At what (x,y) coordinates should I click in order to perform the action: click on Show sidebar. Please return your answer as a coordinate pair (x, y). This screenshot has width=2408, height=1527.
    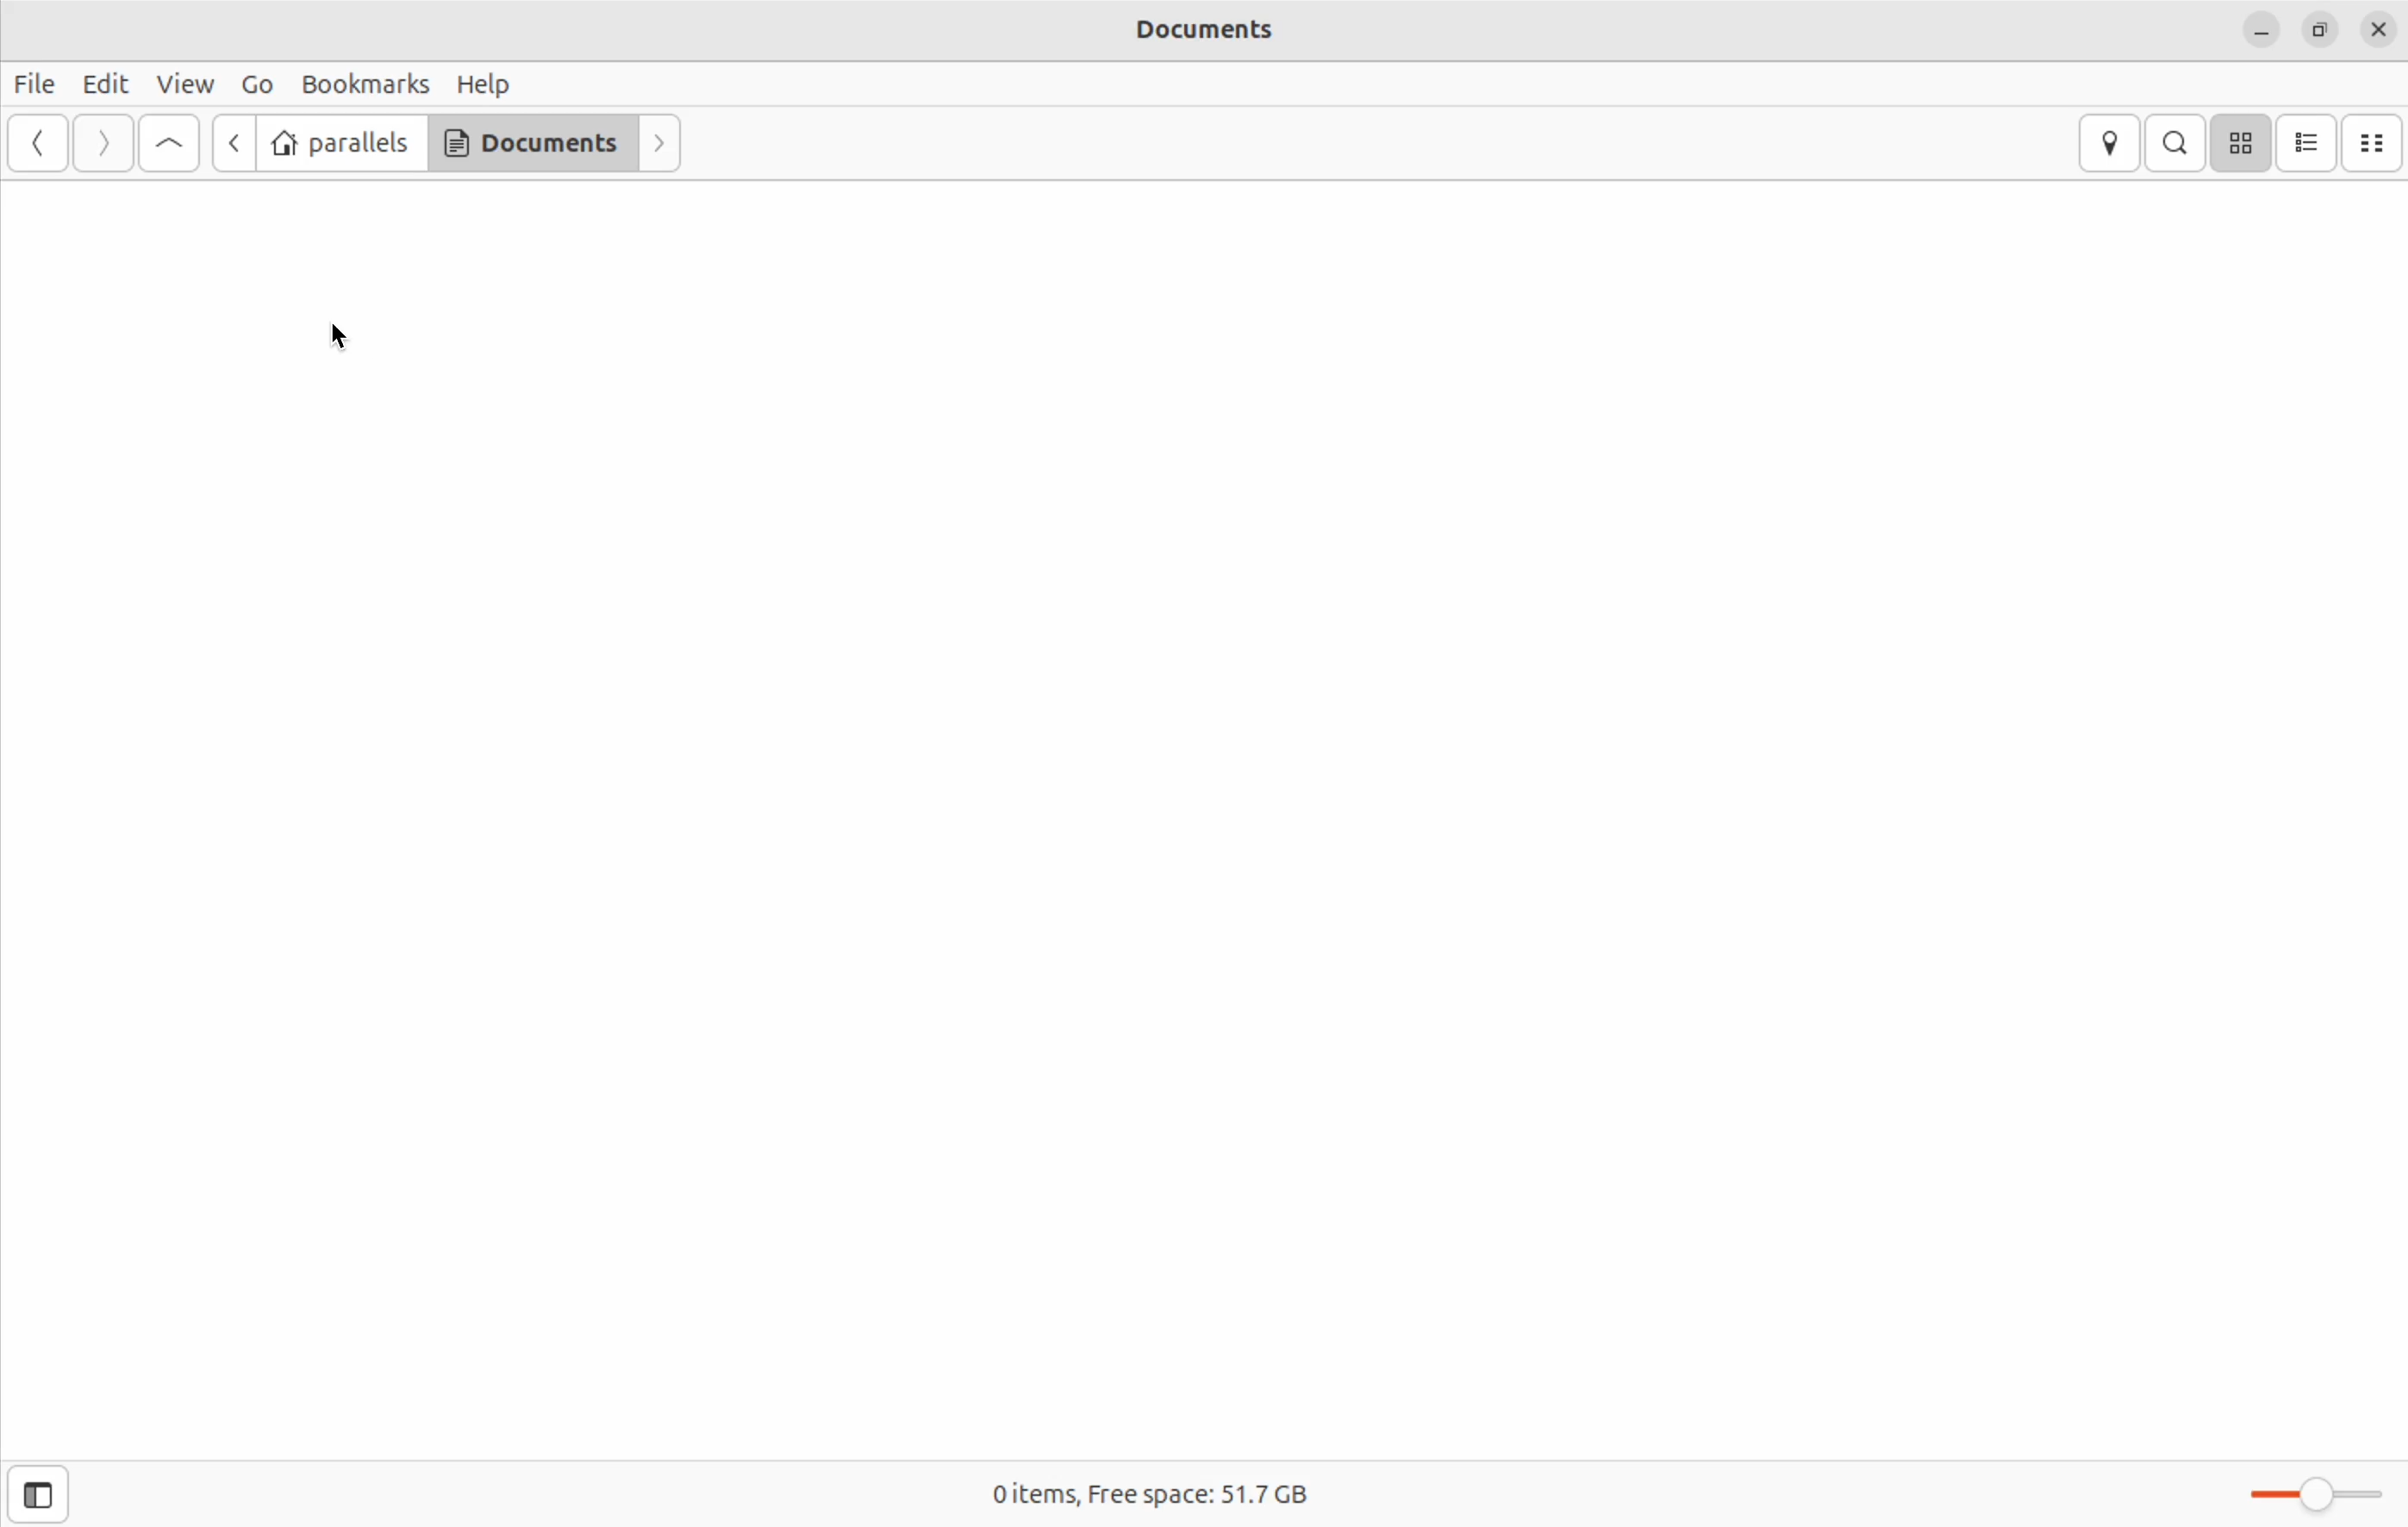
    Looking at the image, I should click on (39, 1493).